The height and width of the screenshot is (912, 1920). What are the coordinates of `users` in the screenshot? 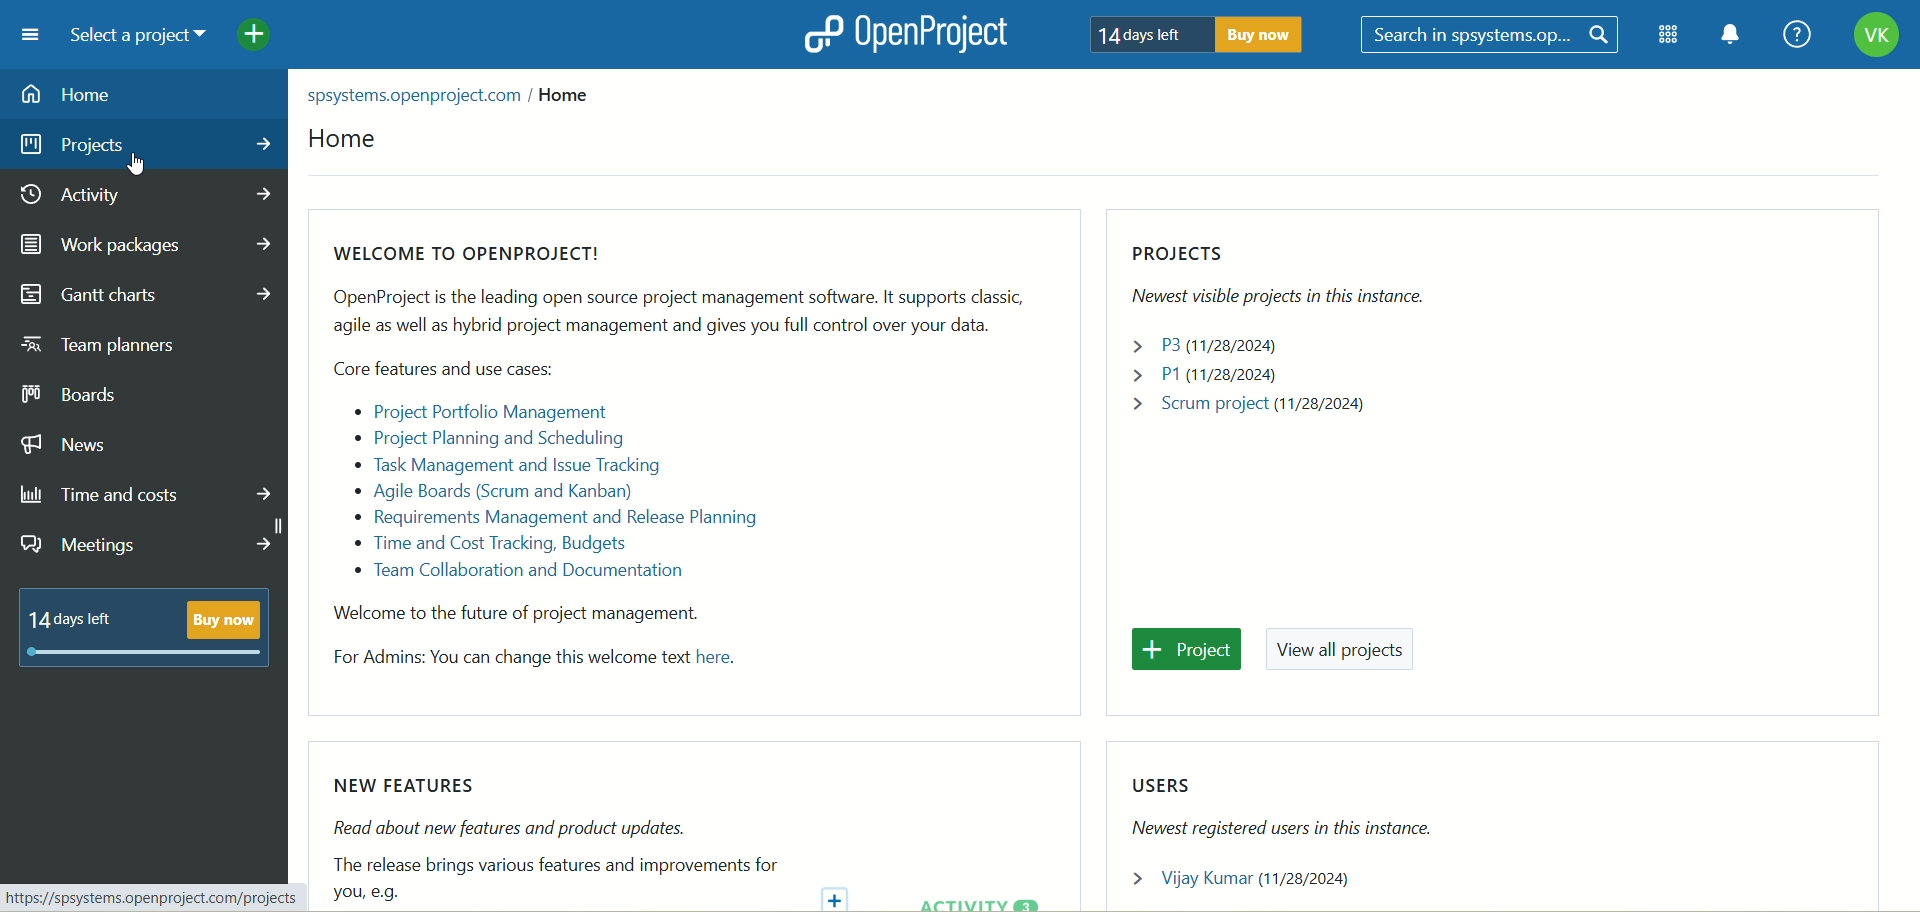 It's located at (1166, 786).